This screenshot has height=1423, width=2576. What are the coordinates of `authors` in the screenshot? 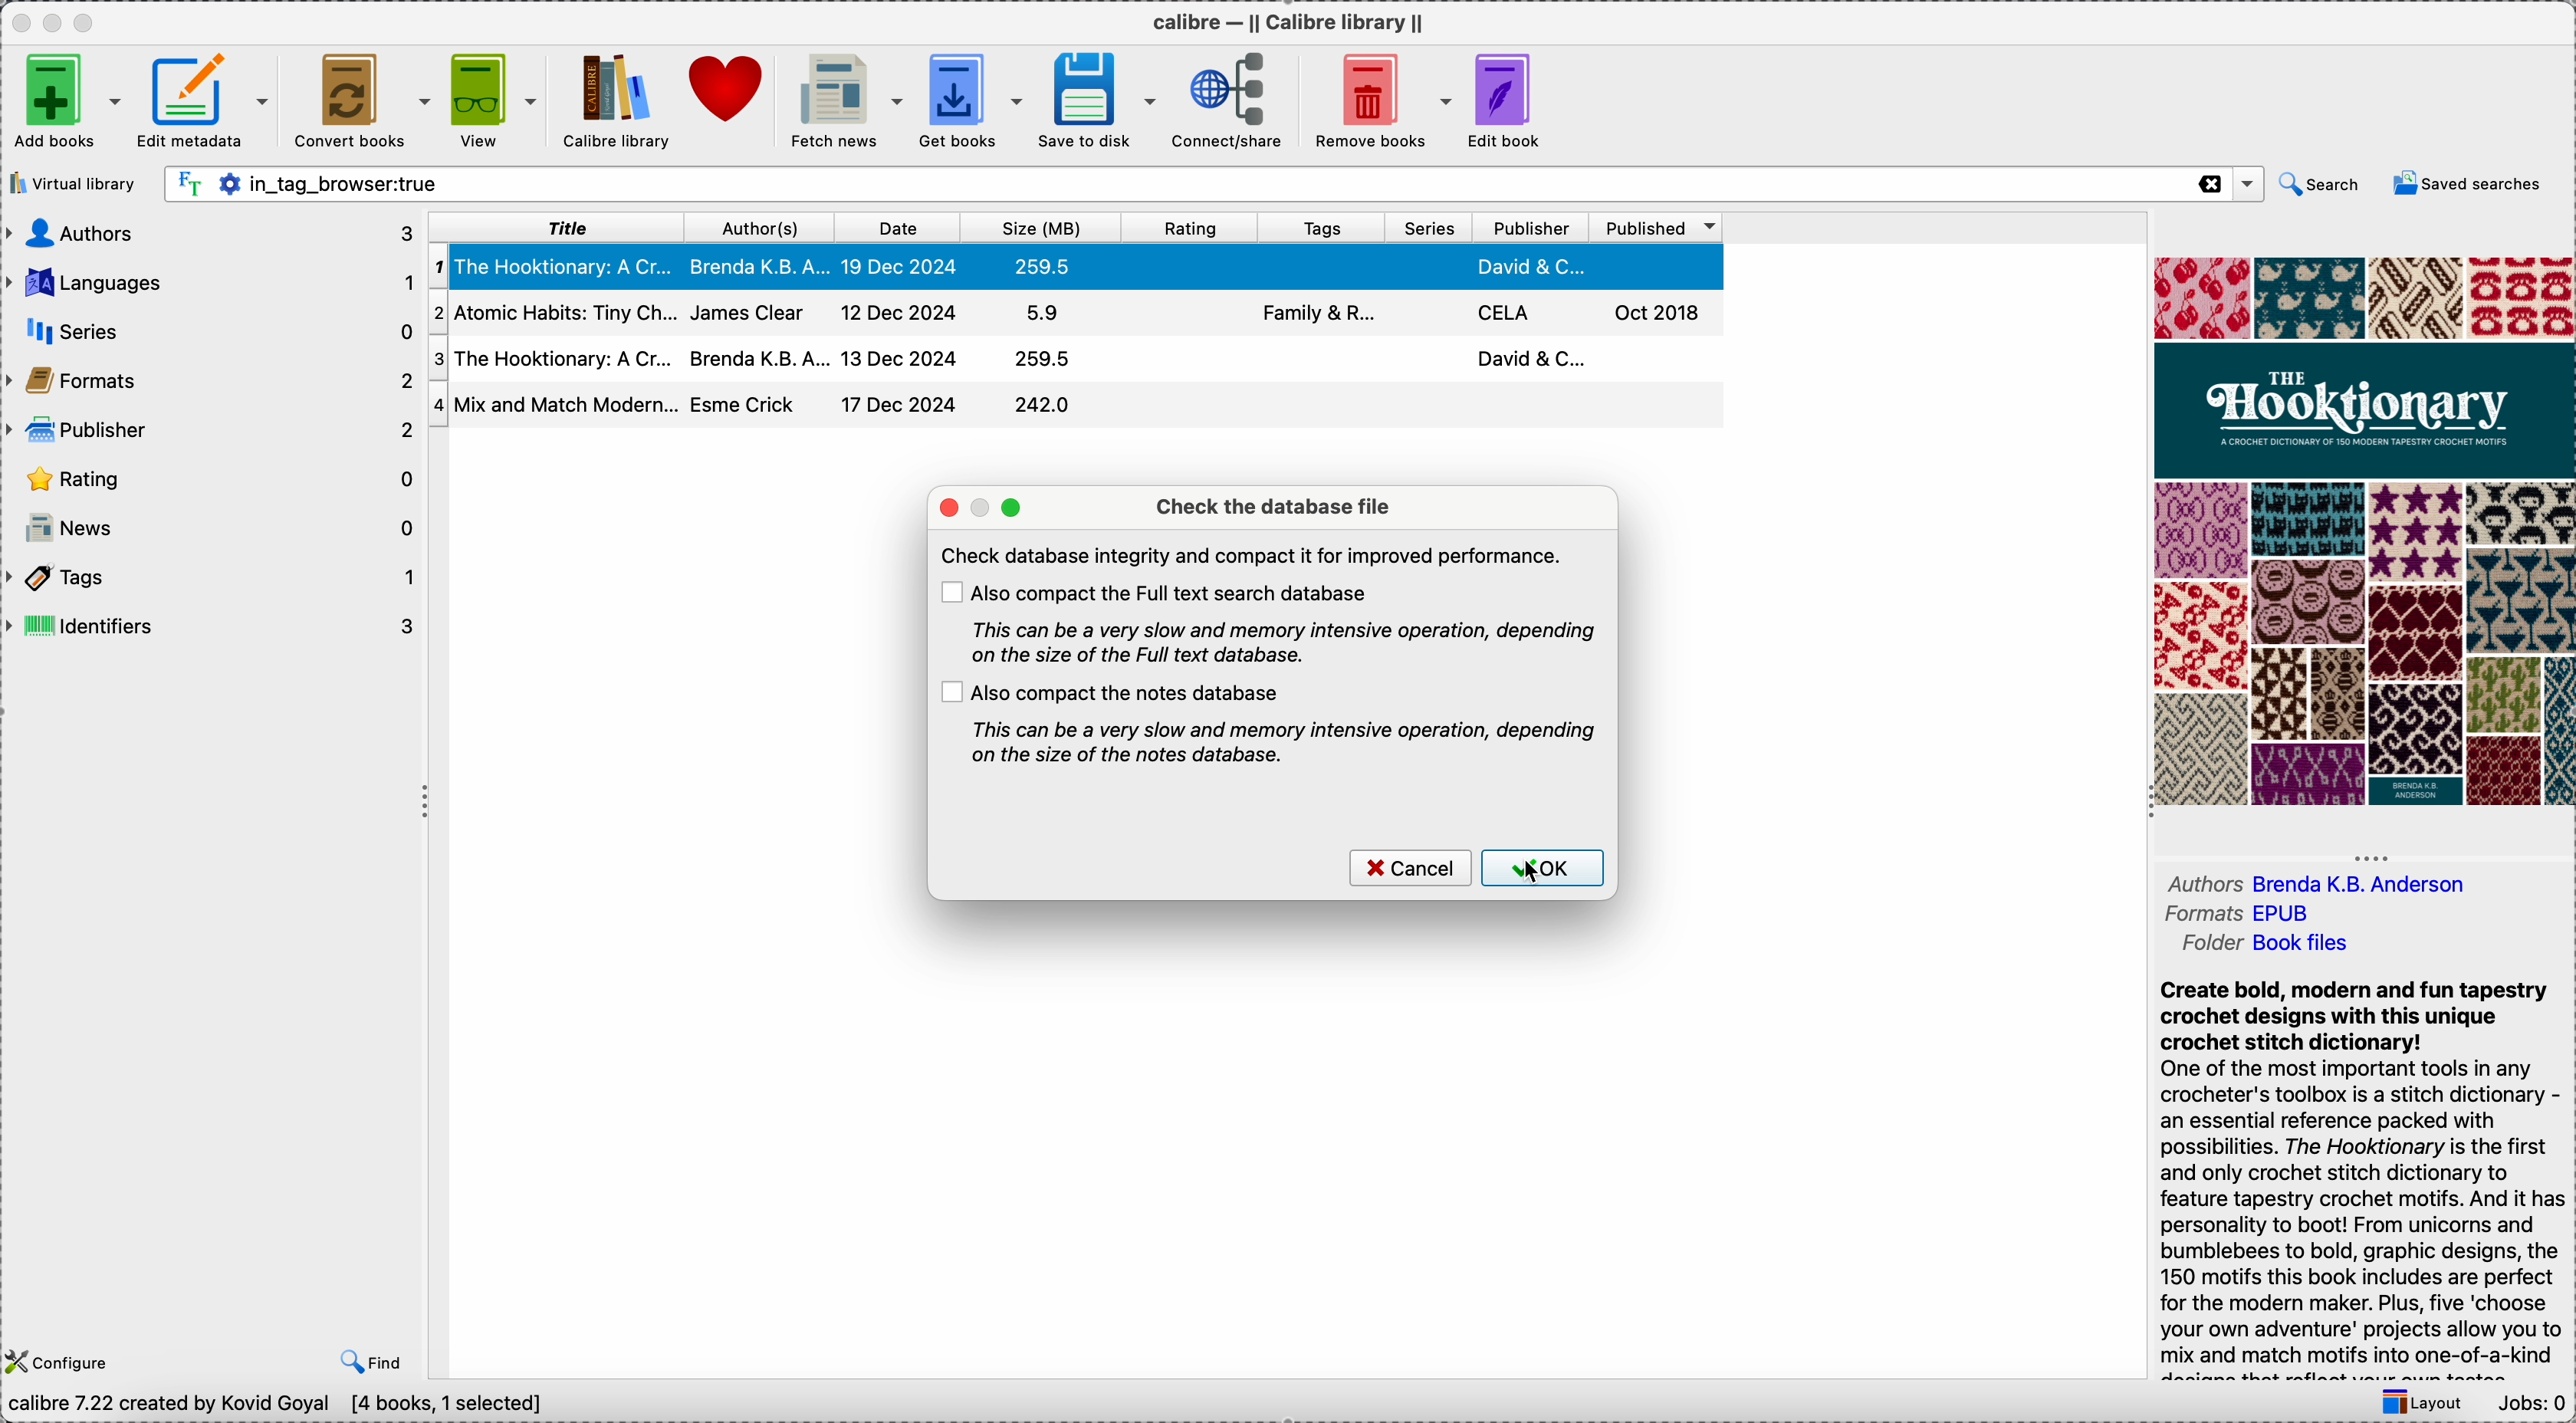 It's located at (209, 235).